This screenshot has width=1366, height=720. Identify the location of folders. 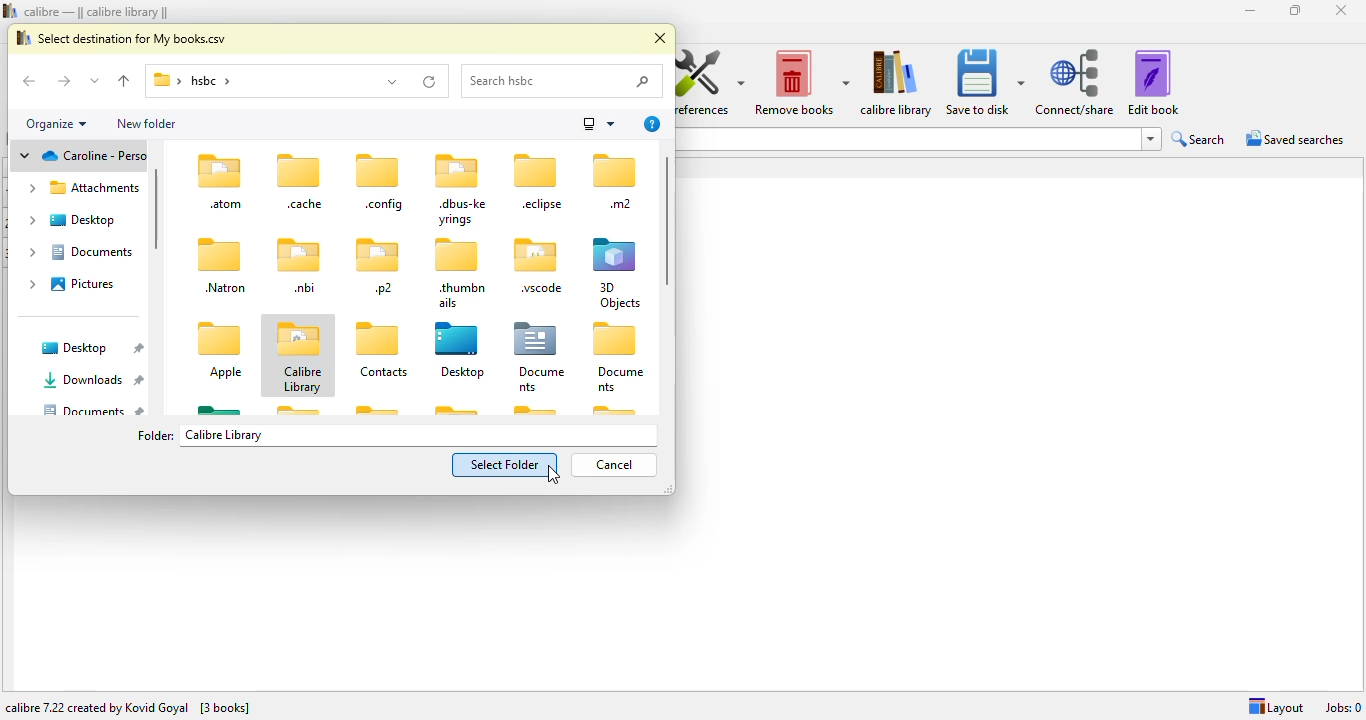
(221, 283).